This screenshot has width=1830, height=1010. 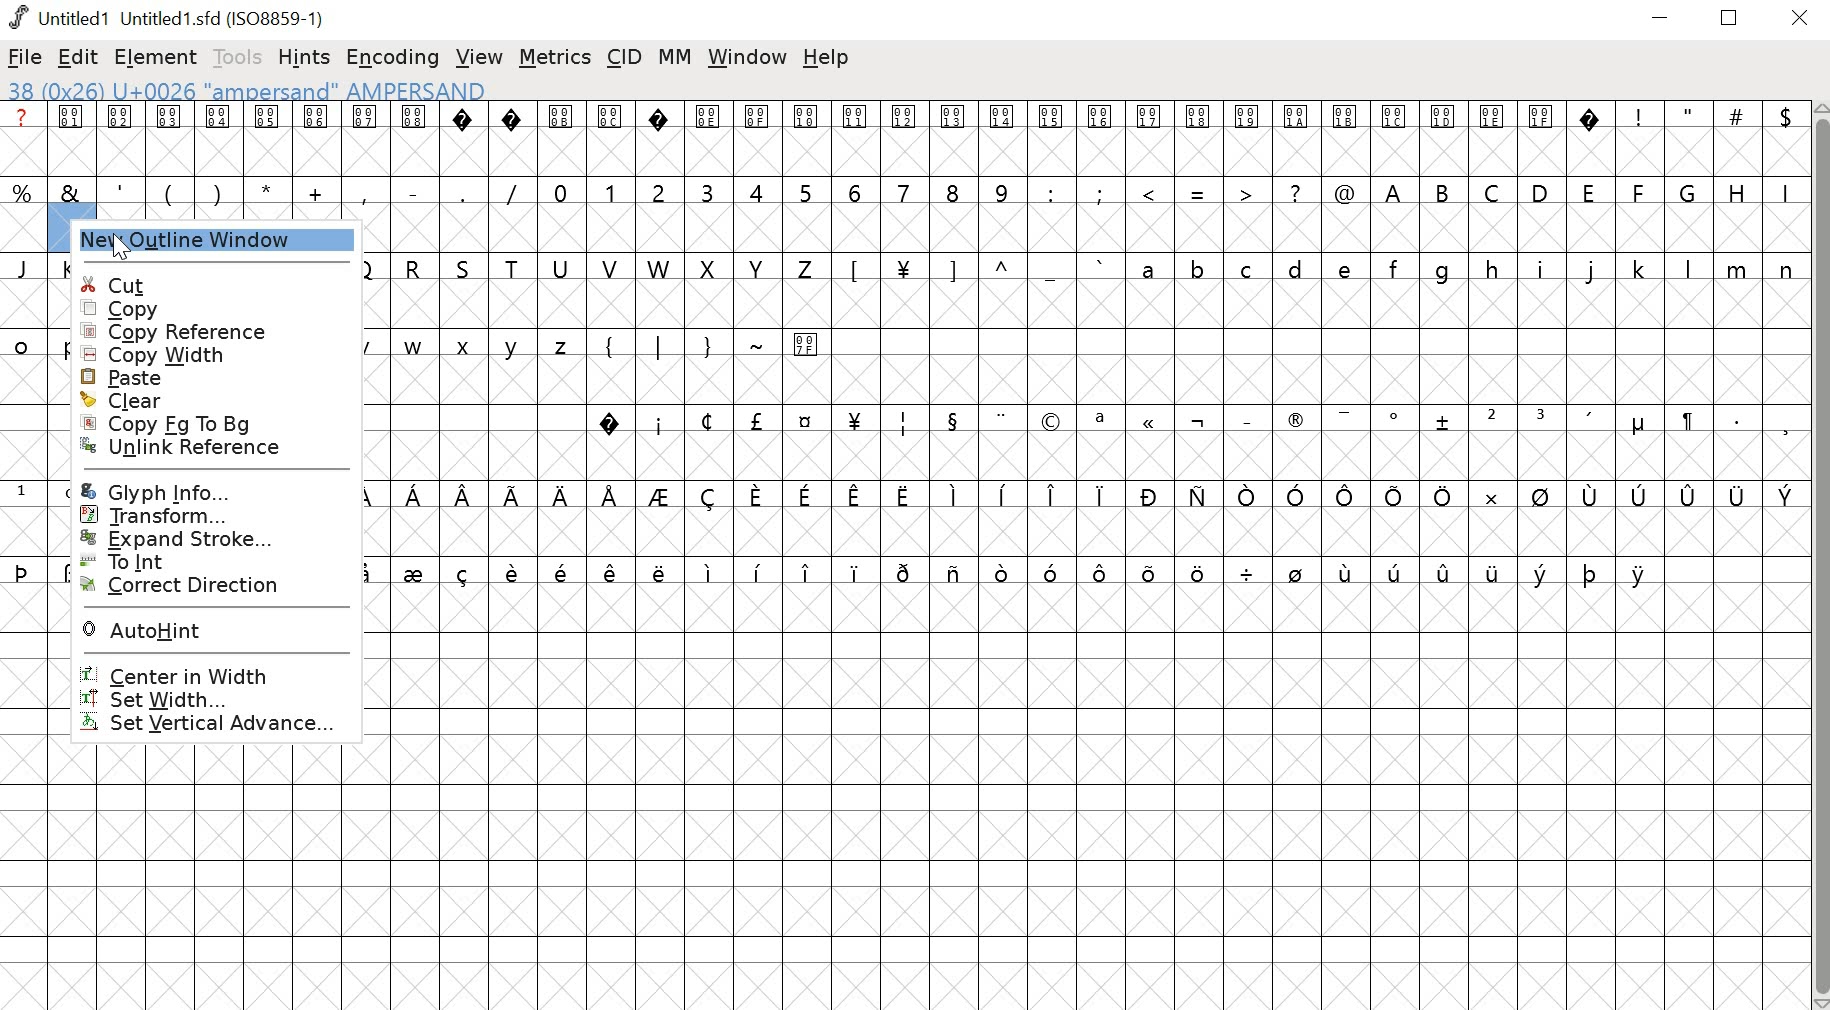 What do you see at coordinates (1642, 573) in the screenshot?
I see `symbol` at bounding box center [1642, 573].